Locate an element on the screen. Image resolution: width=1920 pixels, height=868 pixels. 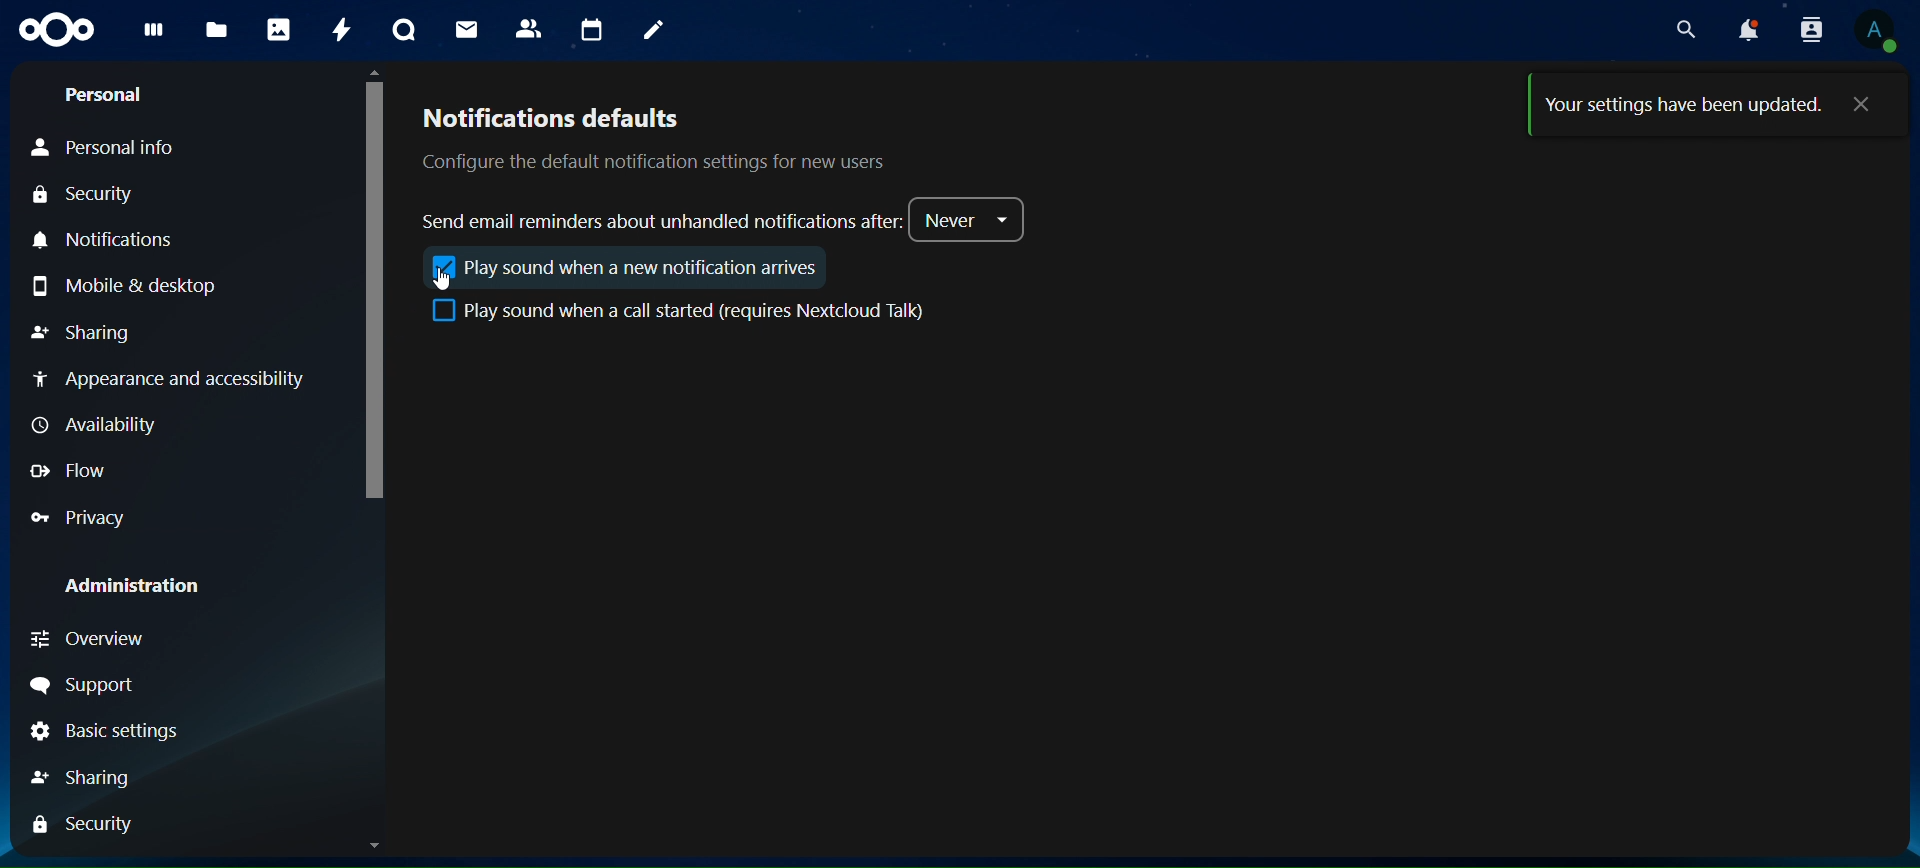
play sound when a call started  is located at coordinates (678, 310).